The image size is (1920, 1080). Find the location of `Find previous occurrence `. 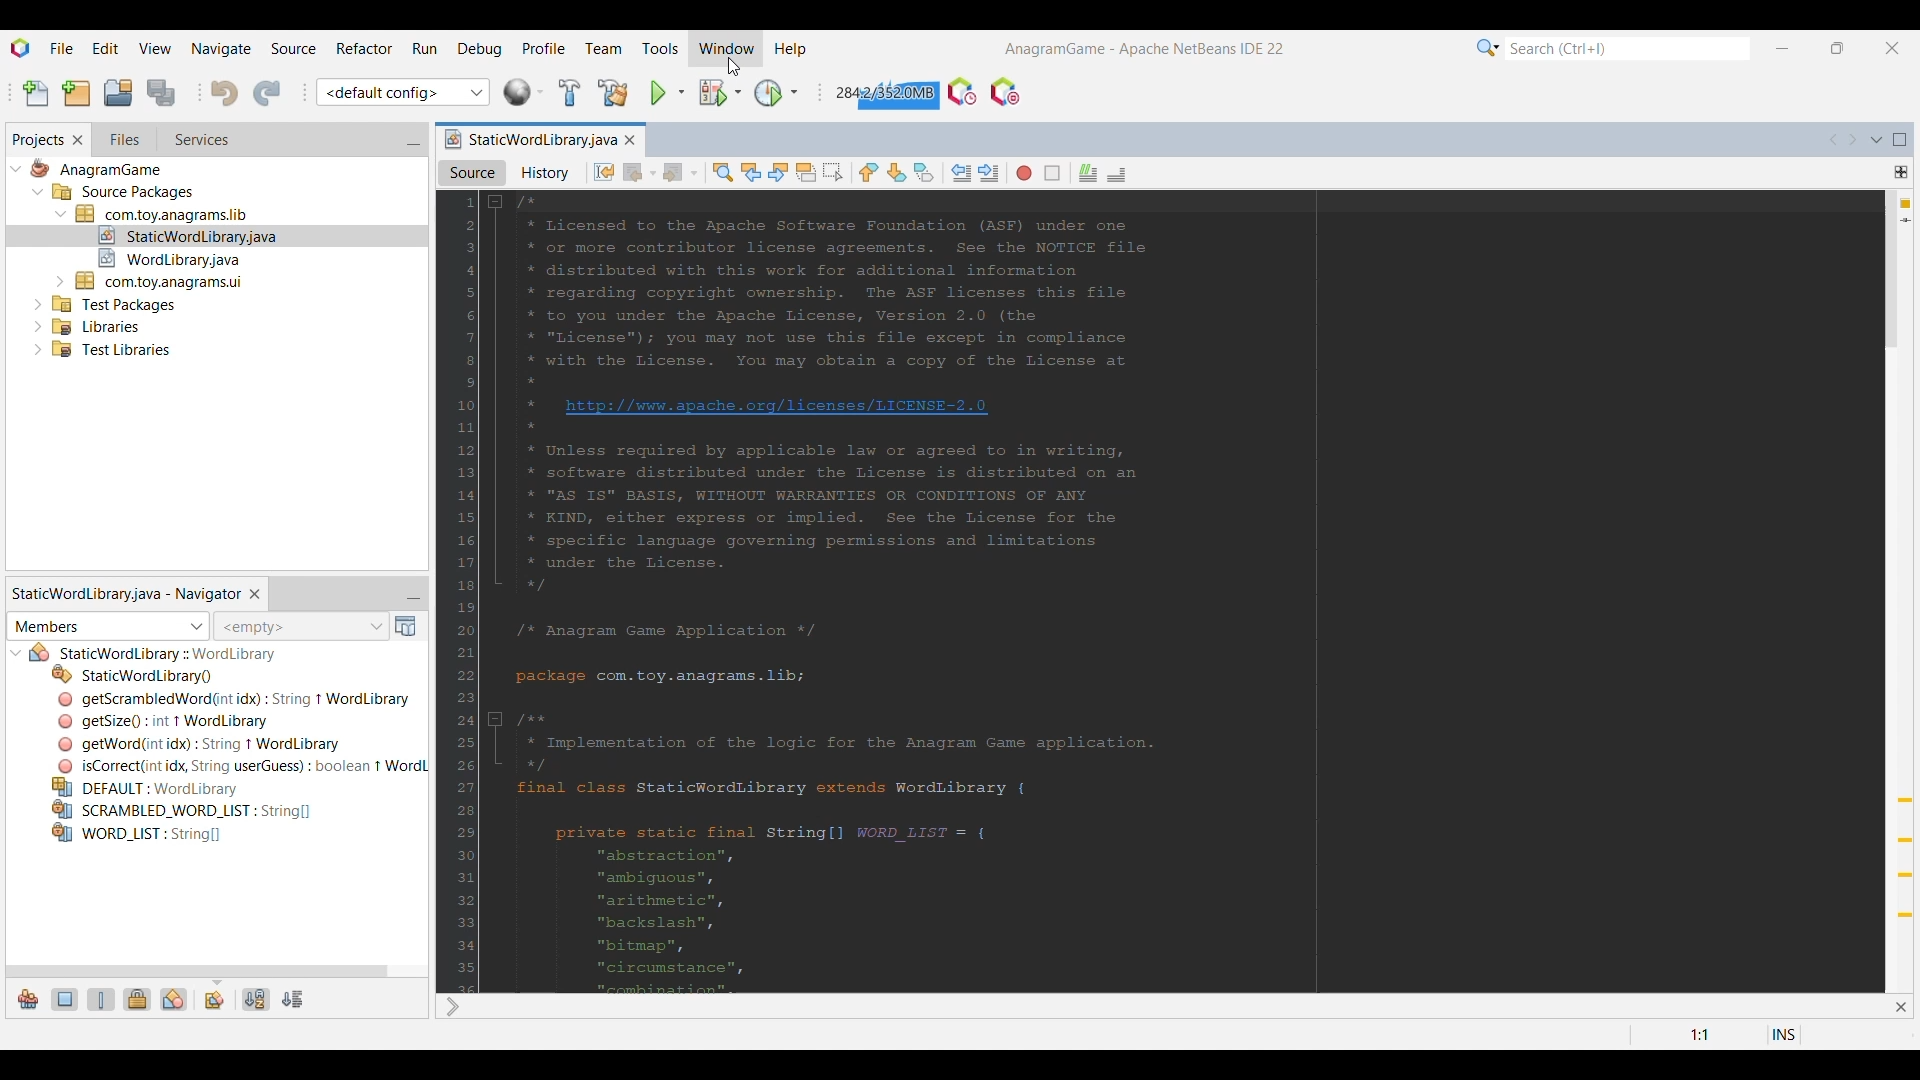

Find previous occurrence  is located at coordinates (751, 173).